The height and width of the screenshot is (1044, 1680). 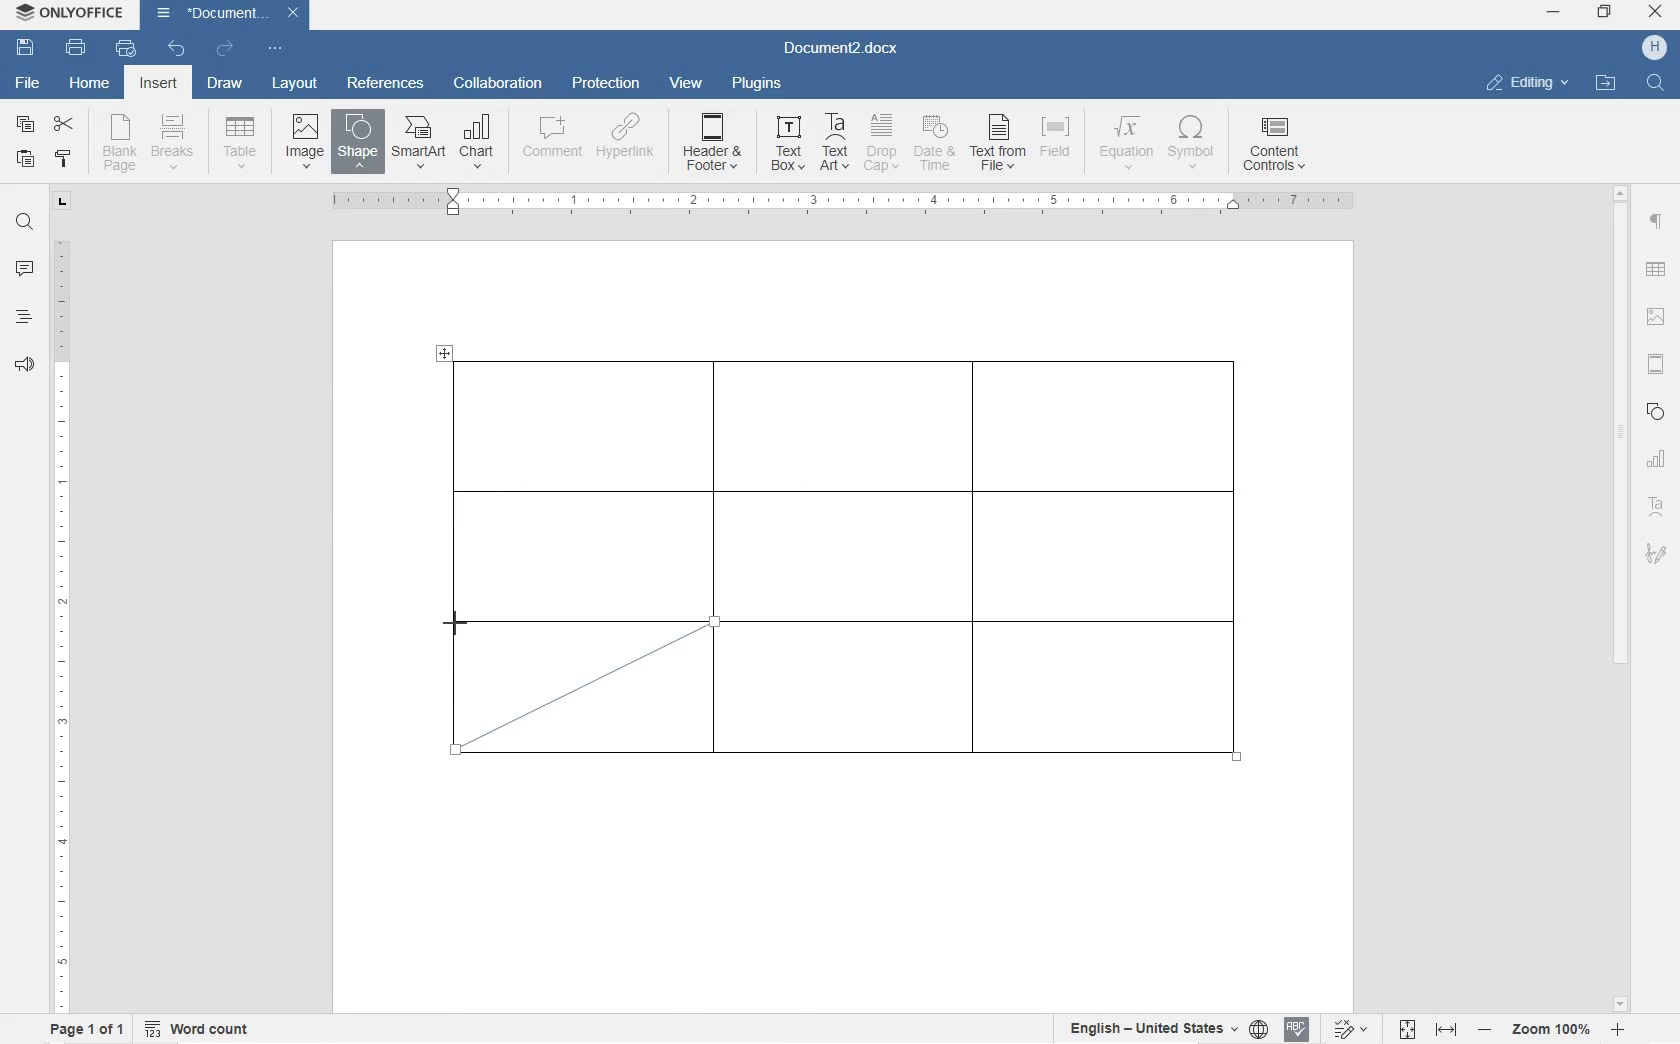 What do you see at coordinates (847, 50) in the screenshot?
I see `Document3.docx` at bounding box center [847, 50].